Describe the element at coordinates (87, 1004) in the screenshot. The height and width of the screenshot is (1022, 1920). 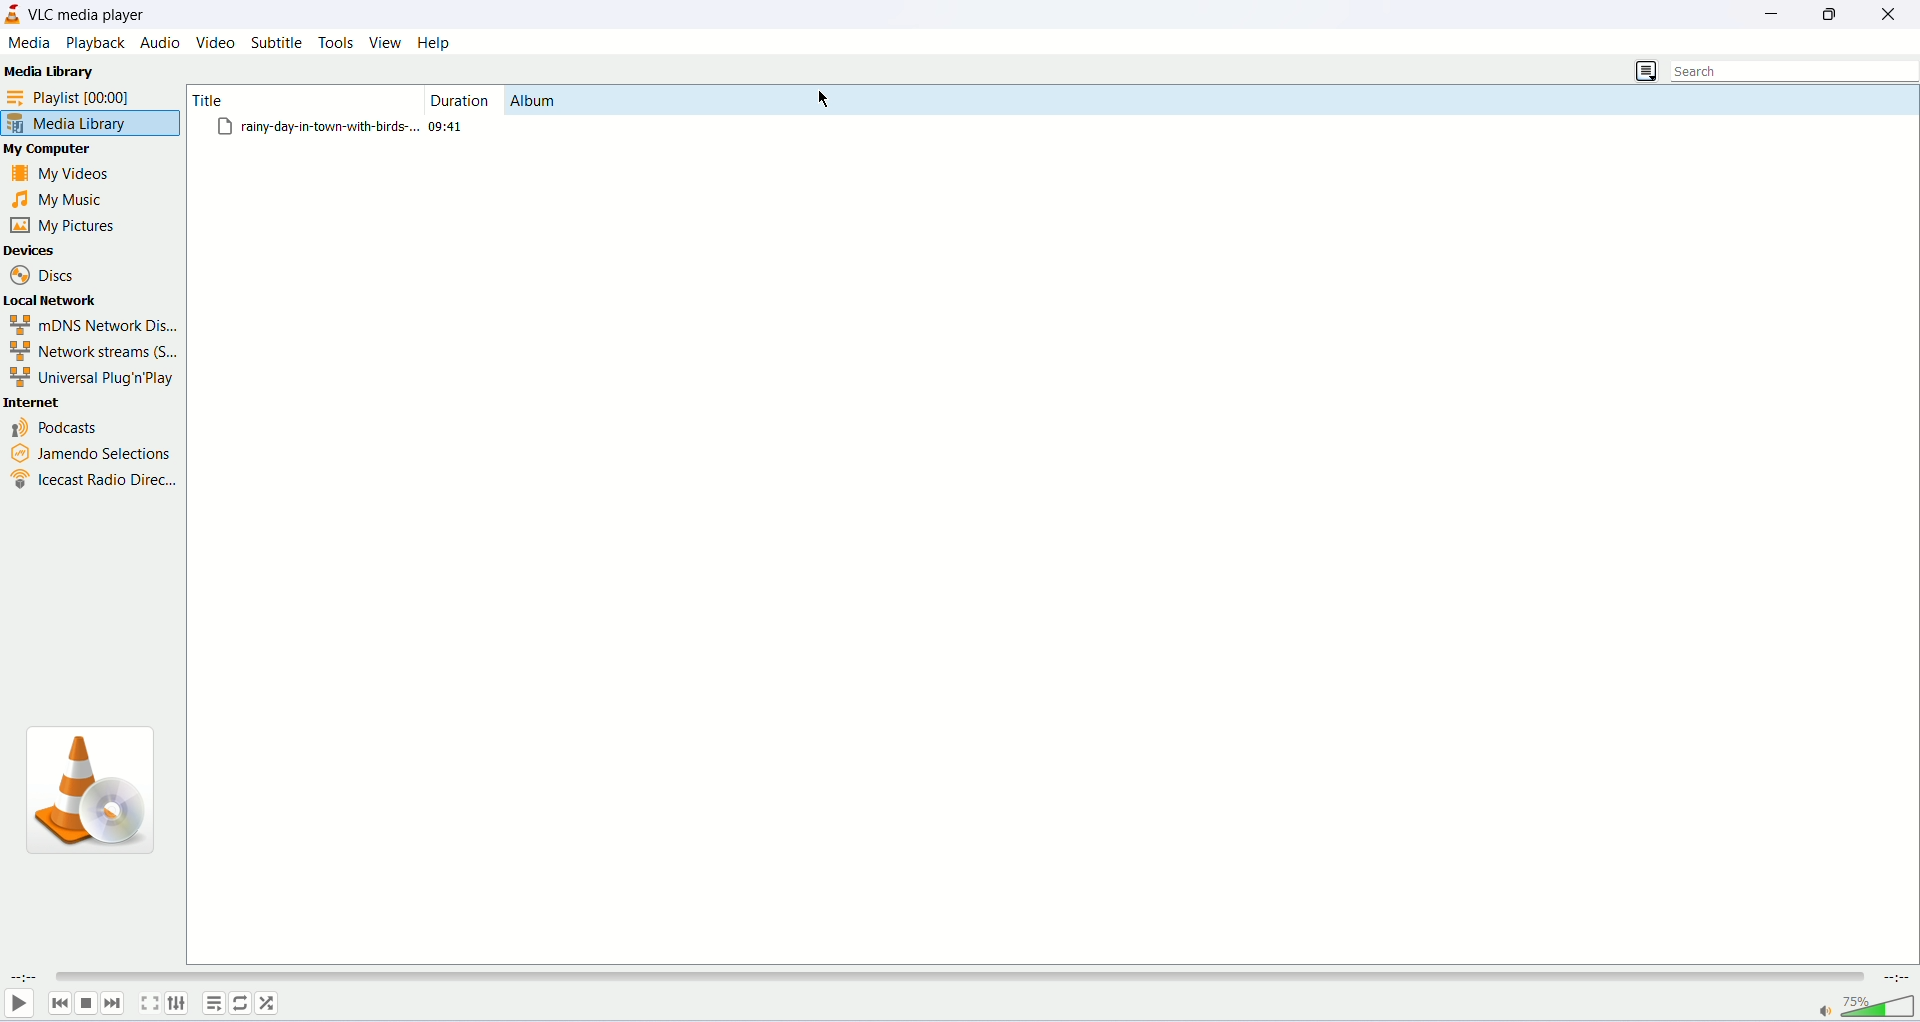
I see `stop` at that location.